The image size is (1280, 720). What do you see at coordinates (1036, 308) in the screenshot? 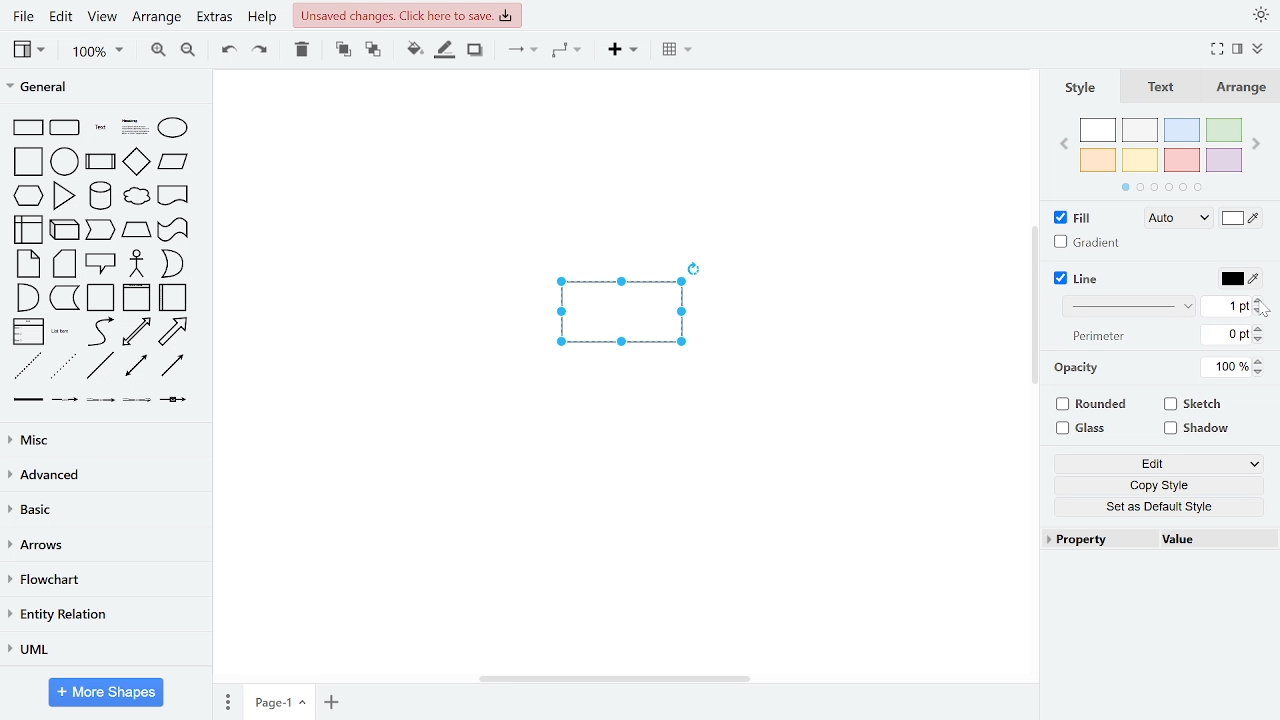
I see `vertical scroll bar ` at bounding box center [1036, 308].